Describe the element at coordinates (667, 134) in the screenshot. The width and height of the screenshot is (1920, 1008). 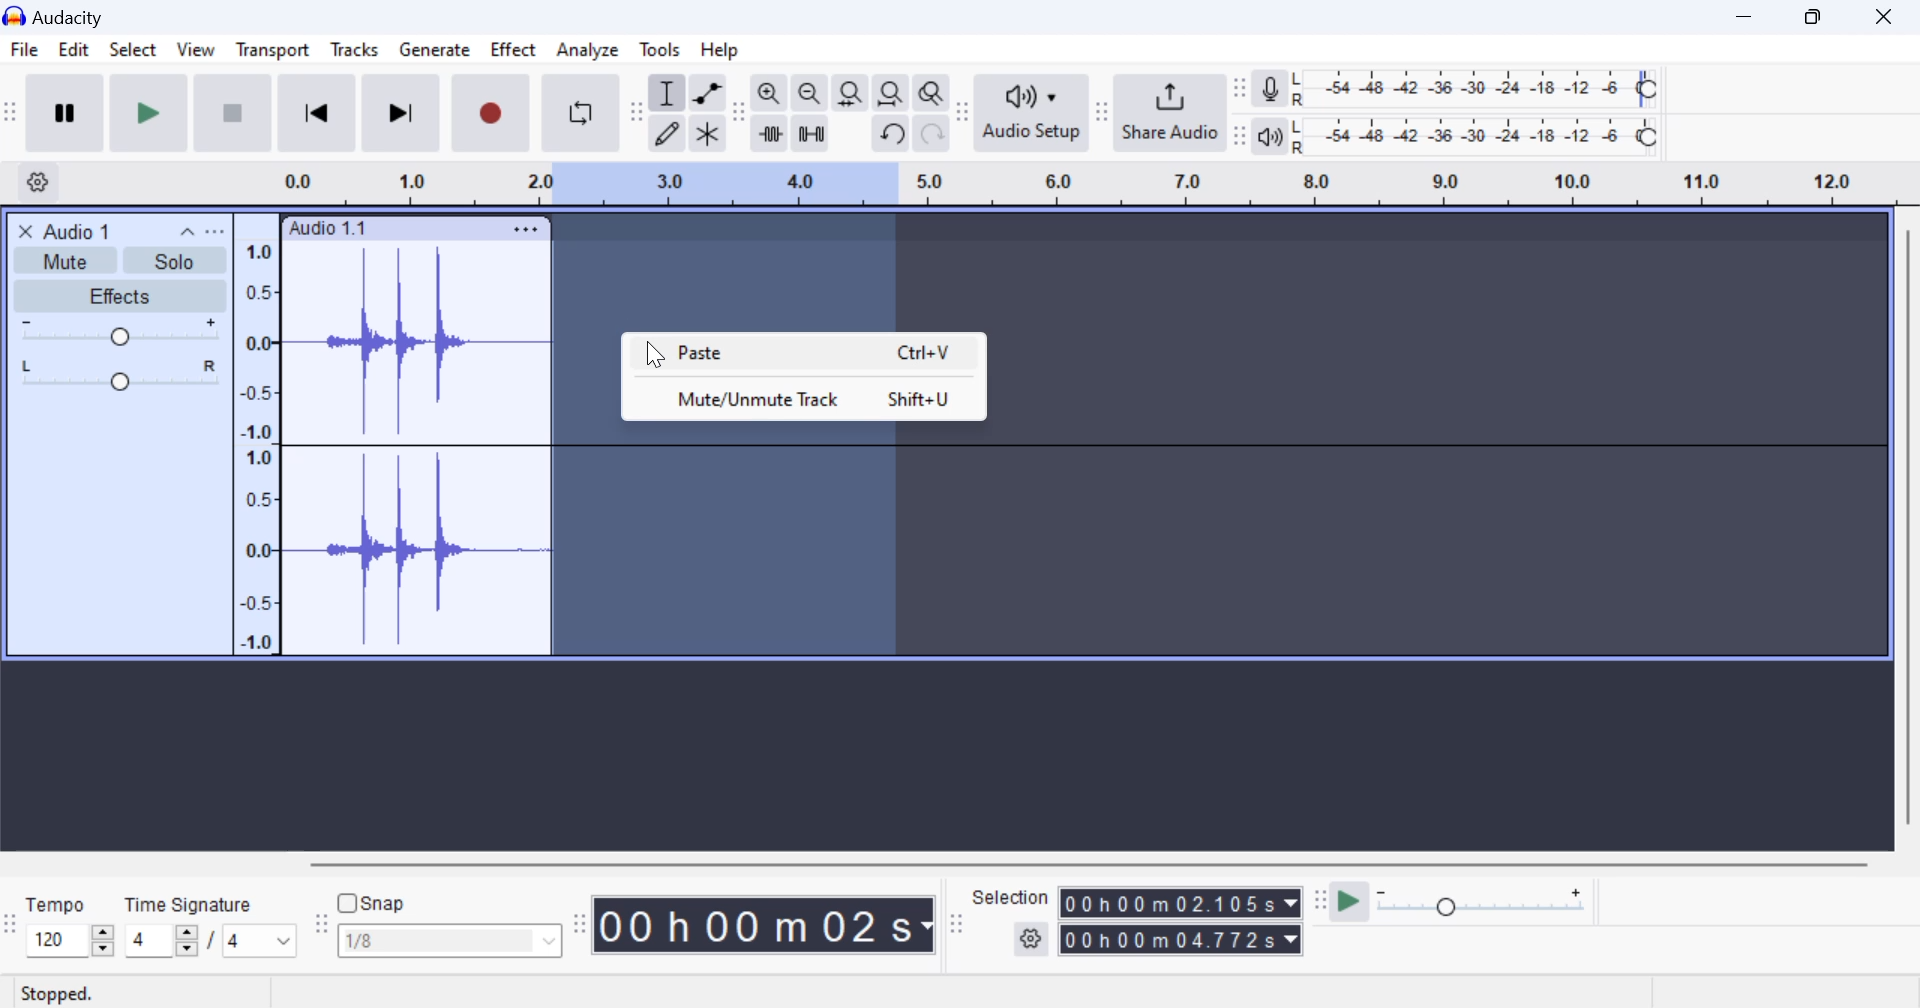
I see `draw tool` at that location.